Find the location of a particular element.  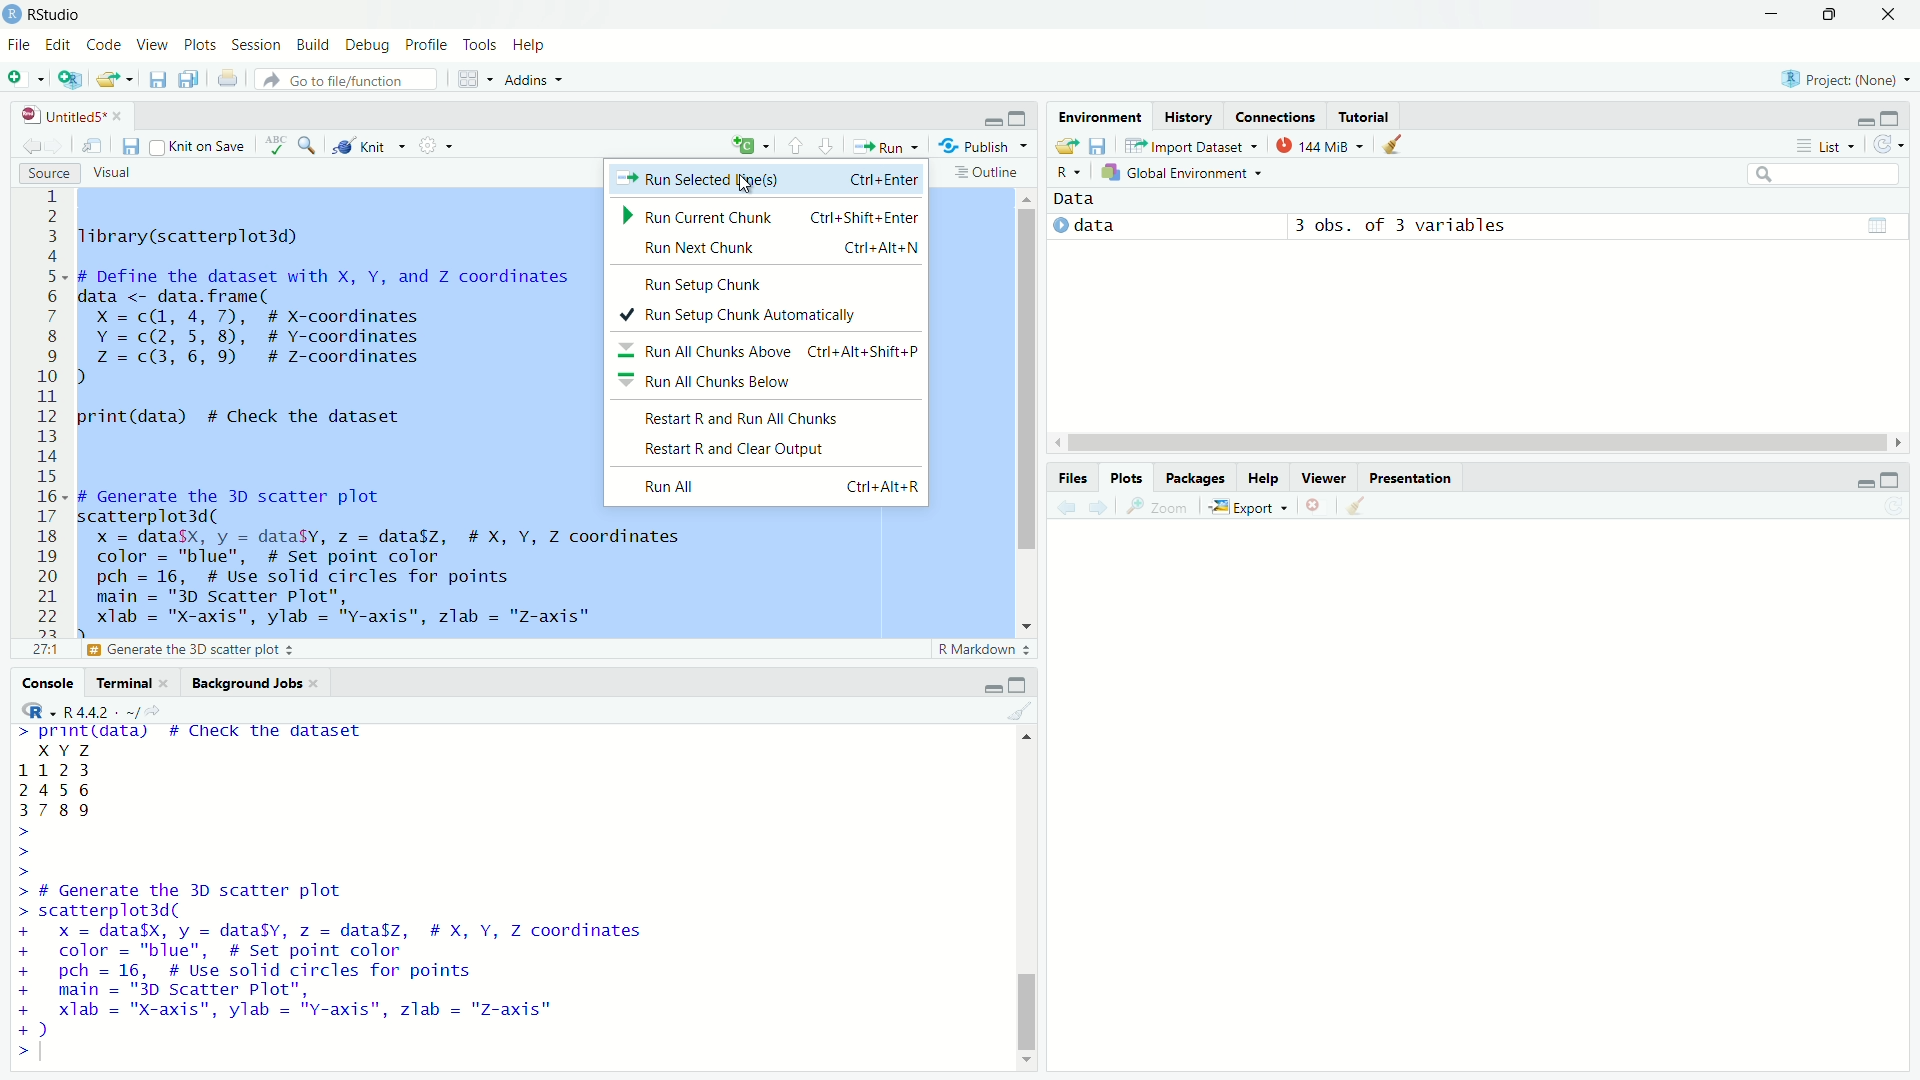

minimize is located at coordinates (991, 120).